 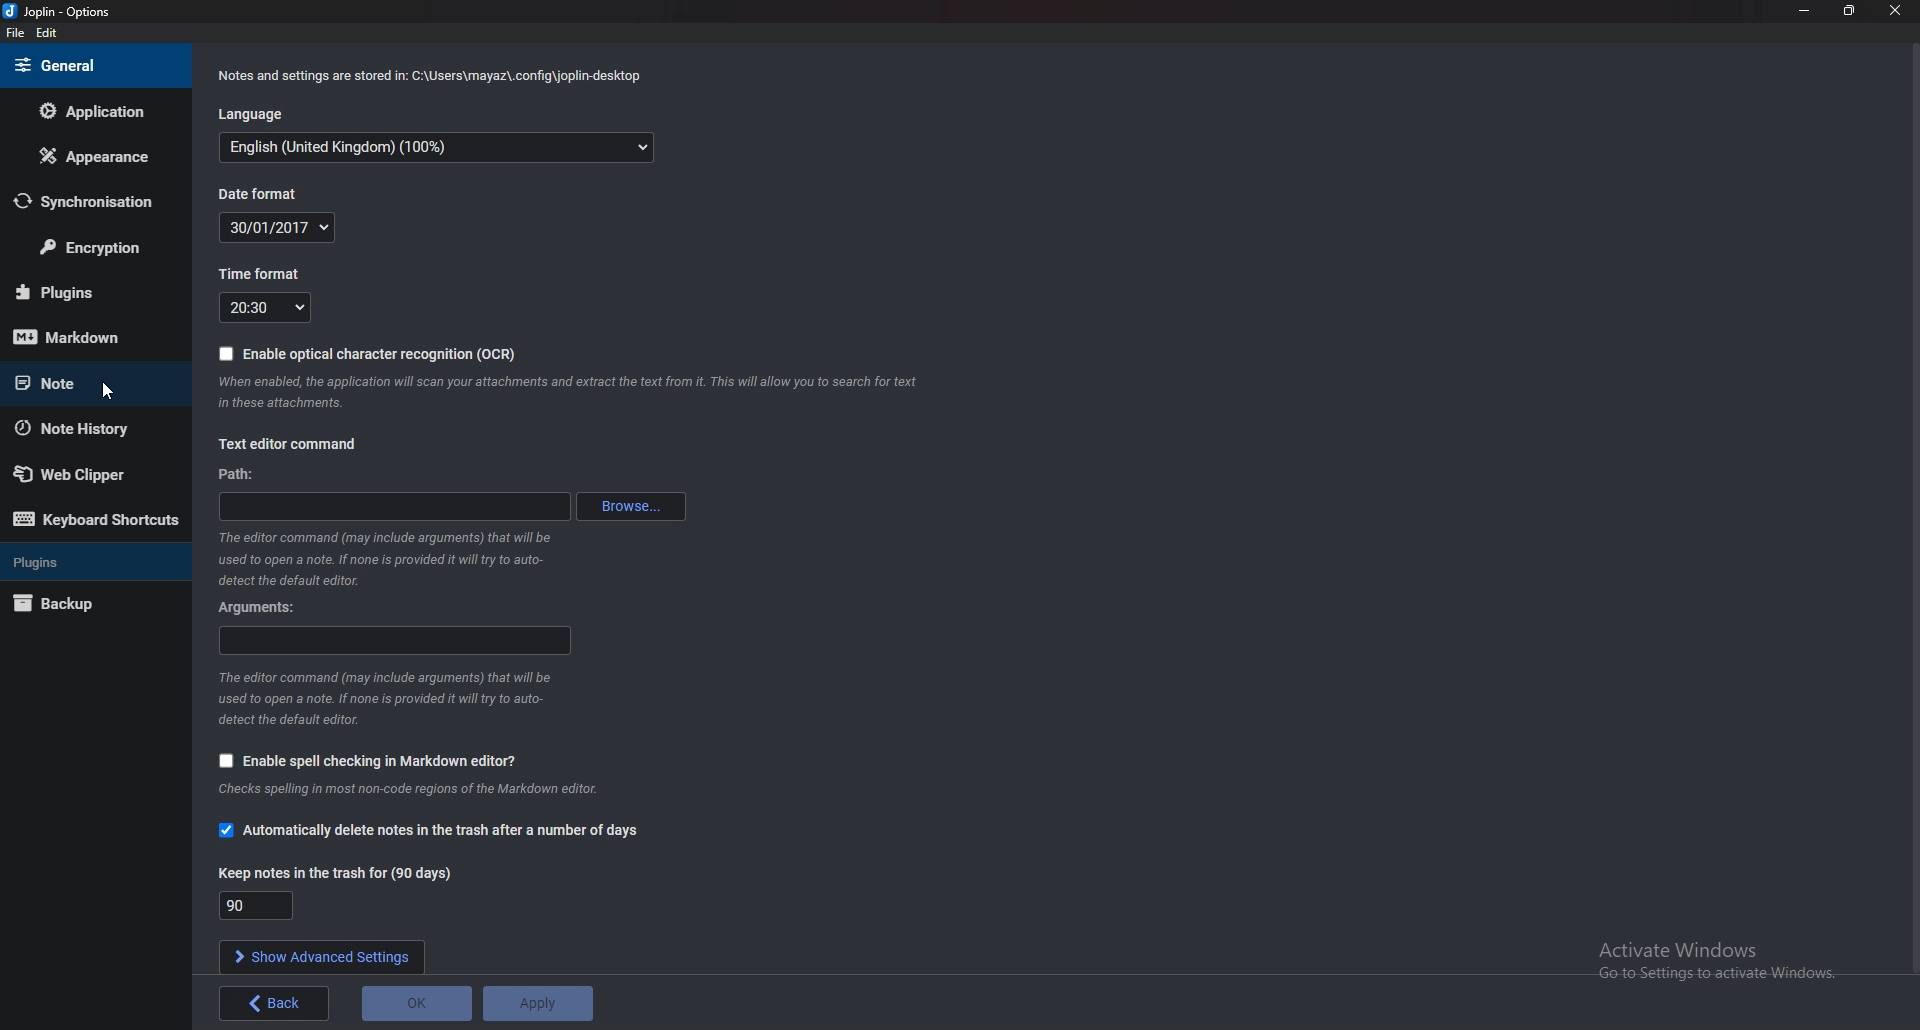 What do you see at coordinates (417, 790) in the screenshot?
I see `checks spelling in most non-code regions of the markdown editor` at bounding box center [417, 790].